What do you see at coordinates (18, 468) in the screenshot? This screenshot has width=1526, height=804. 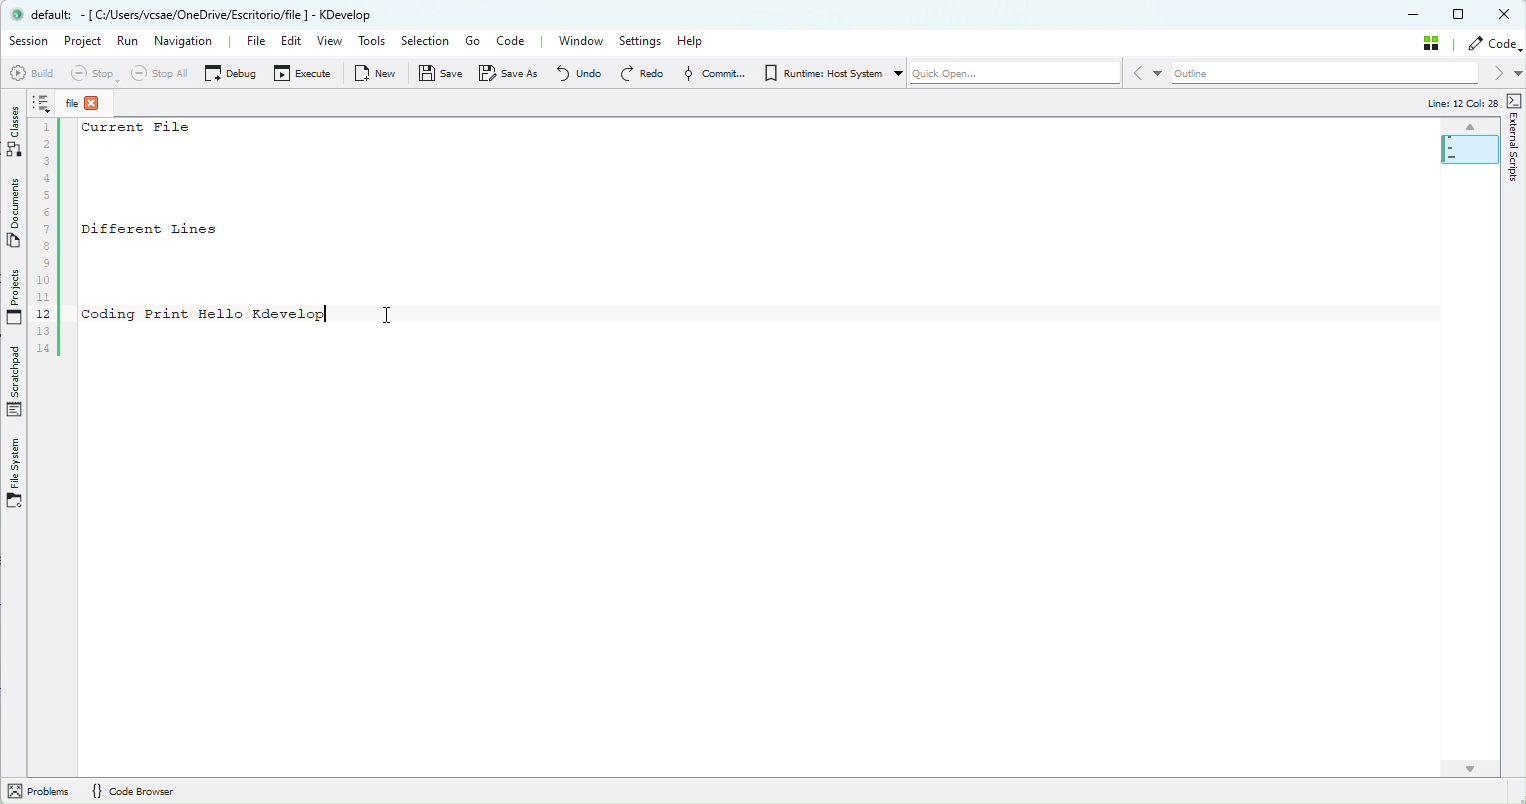 I see `File System` at bounding box center [18, 468].